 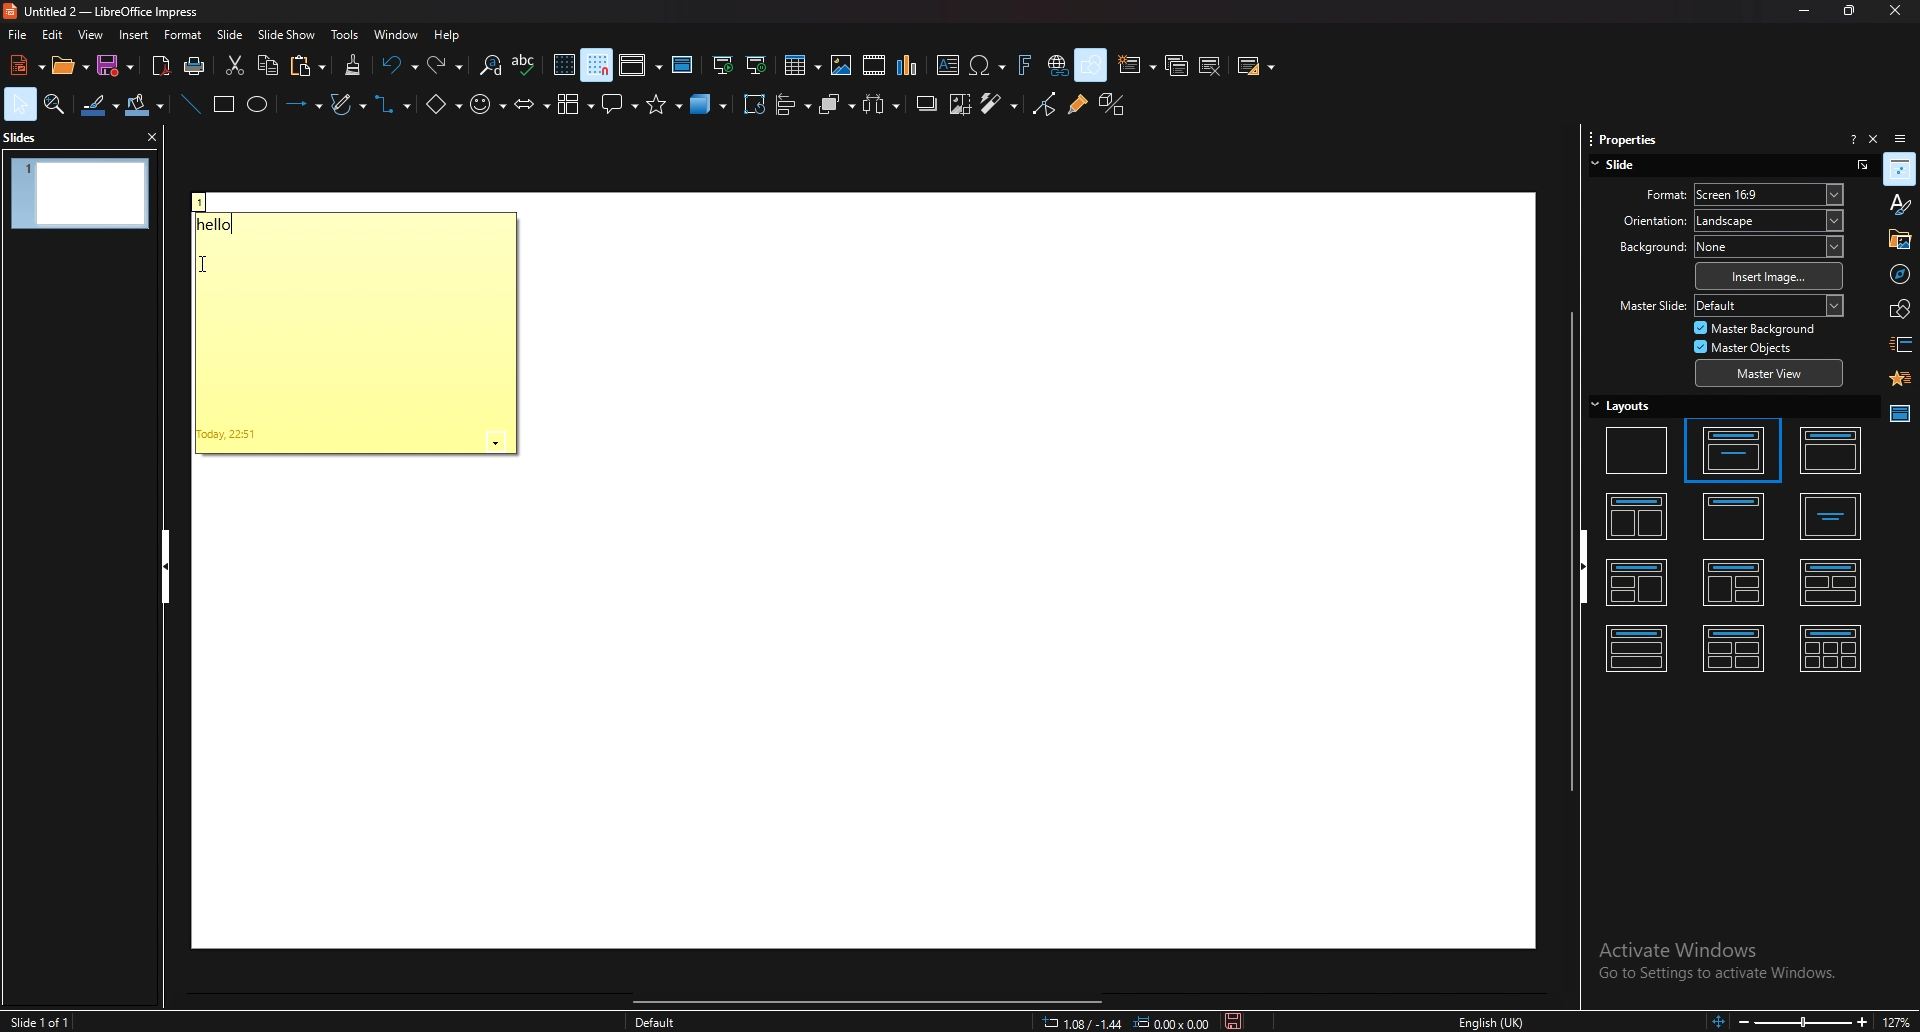 What do you see at coordinates (55, 105) in the screenshot?
I see `zoom and pan` at bounding box center [55, 105].